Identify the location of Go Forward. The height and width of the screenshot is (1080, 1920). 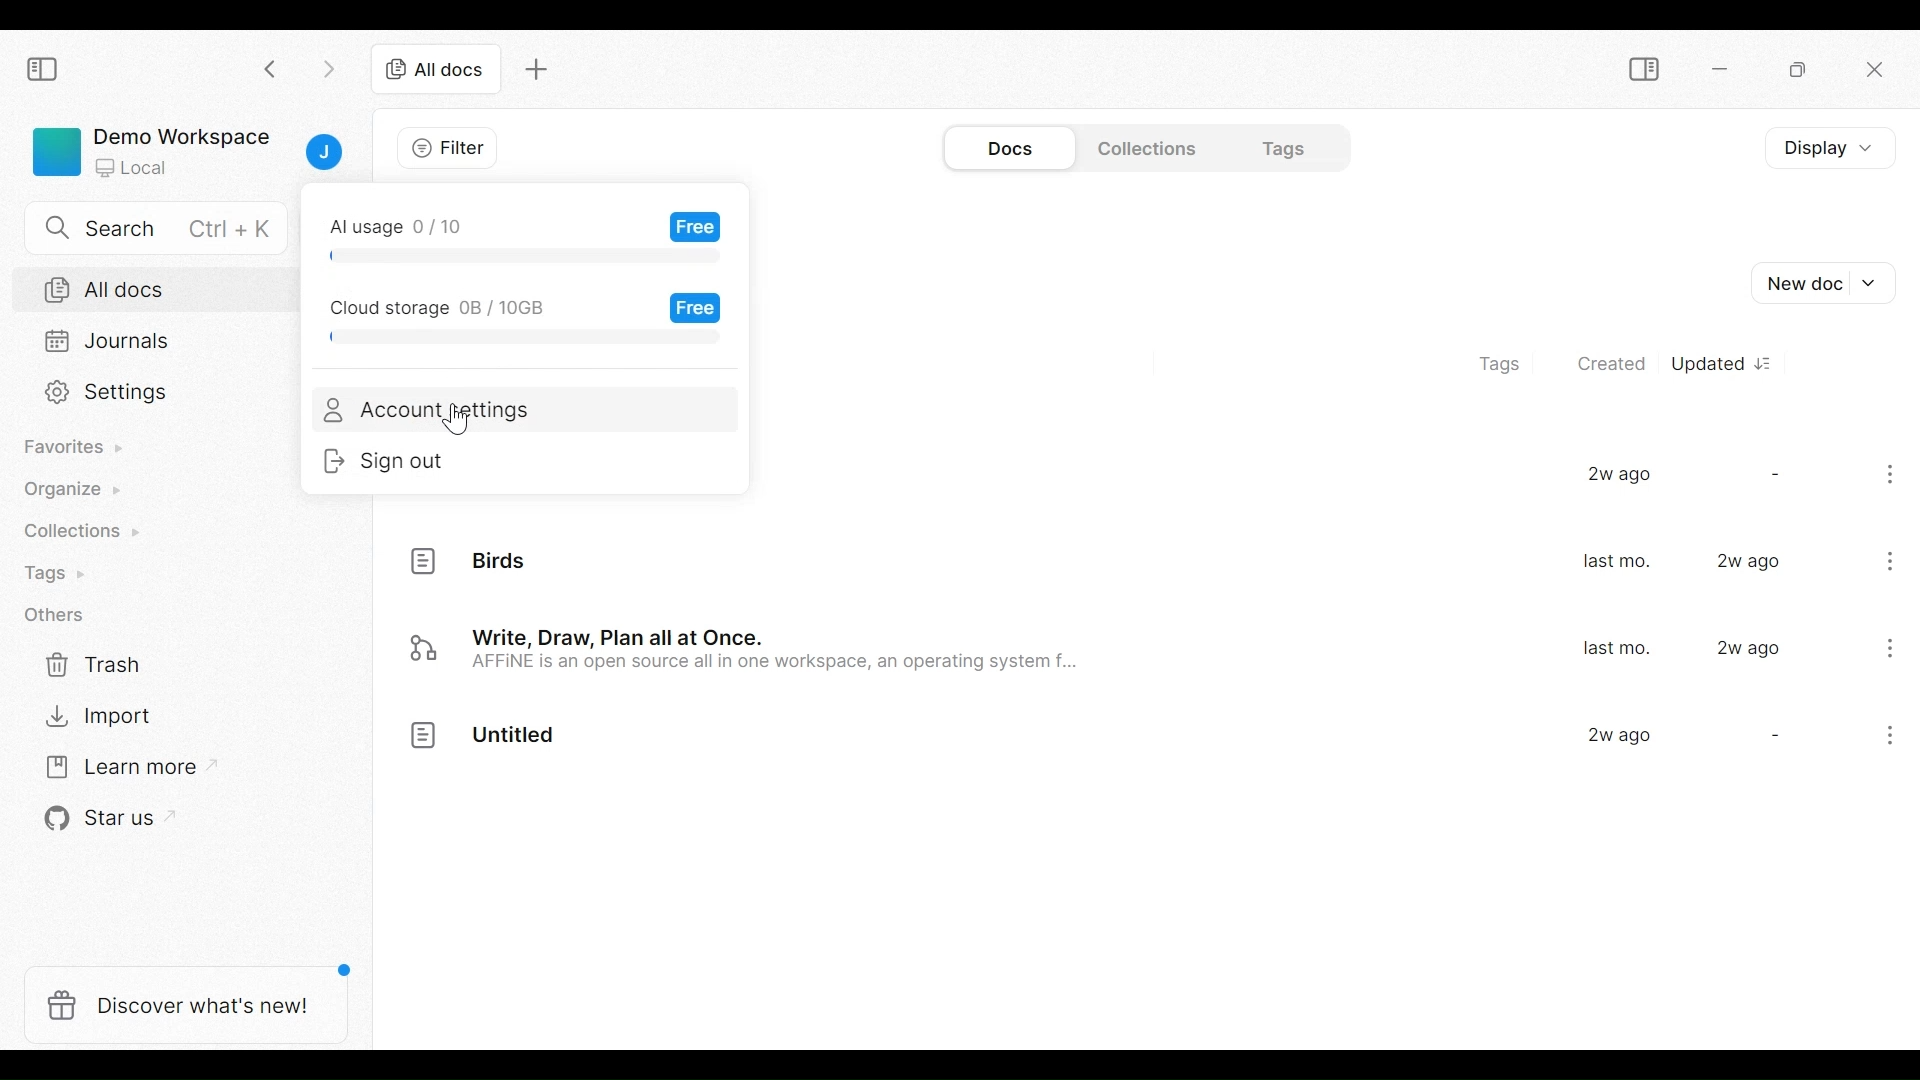
(325, 69).